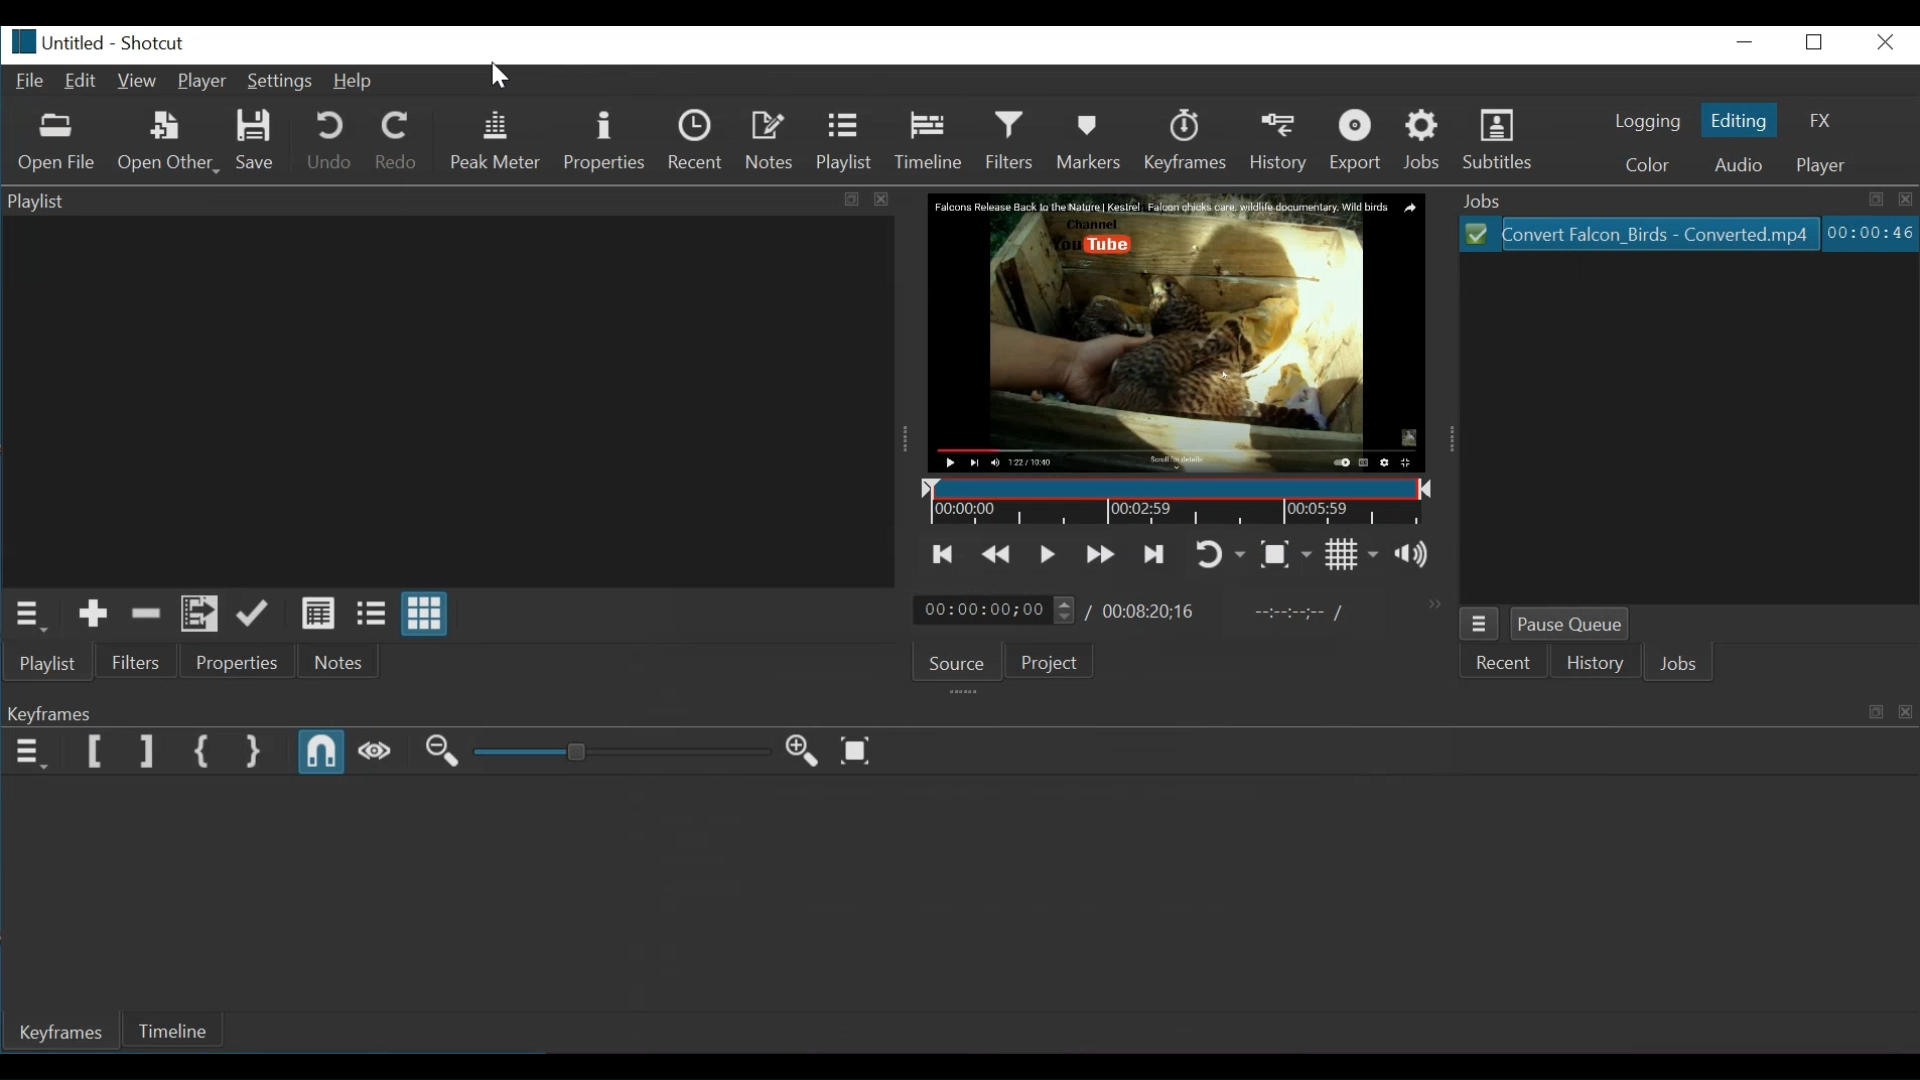 The width and height of the screenshot is (1920, 1080). What do you see at coordinates (1480, 623) in the screenshot?
I see `Jobs menu` at bounding box center [1480, 623].